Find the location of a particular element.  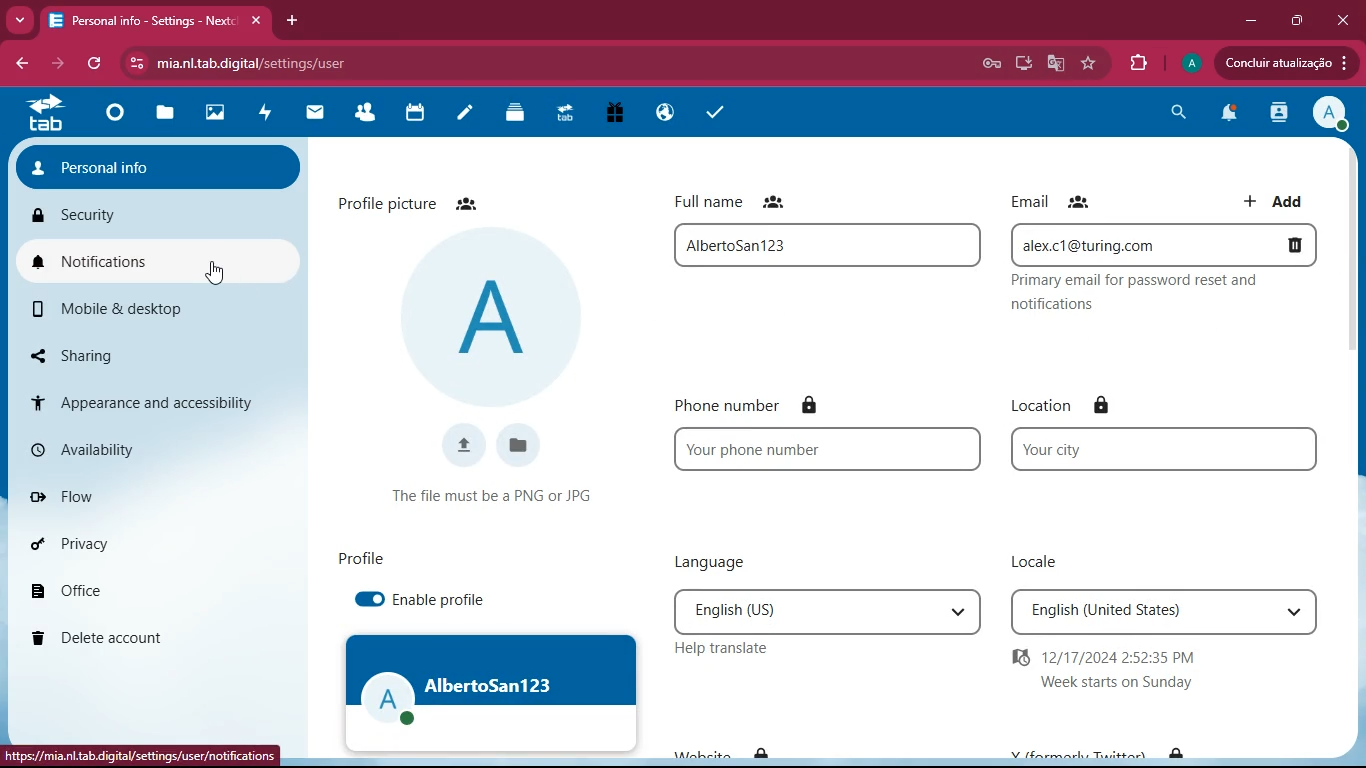

tab is located at coordinates (158, 20).